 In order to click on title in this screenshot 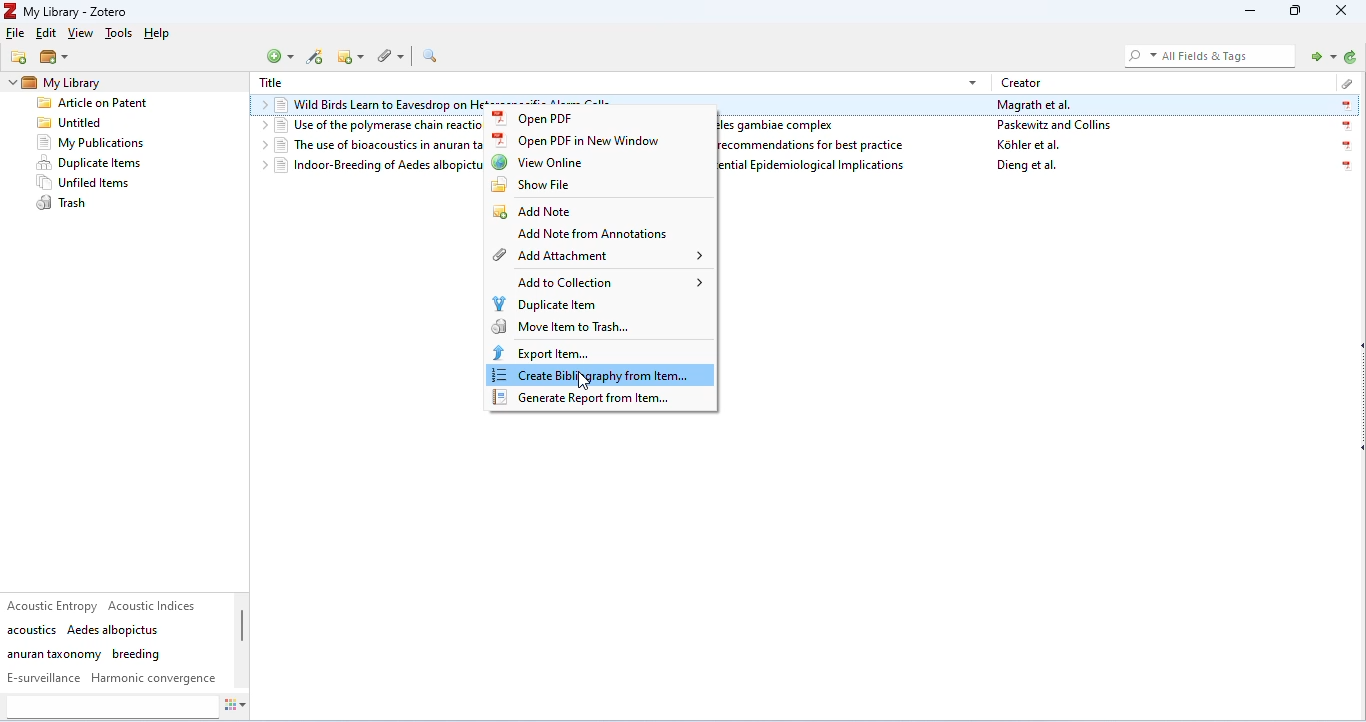, I will do `click(271, 83)`.